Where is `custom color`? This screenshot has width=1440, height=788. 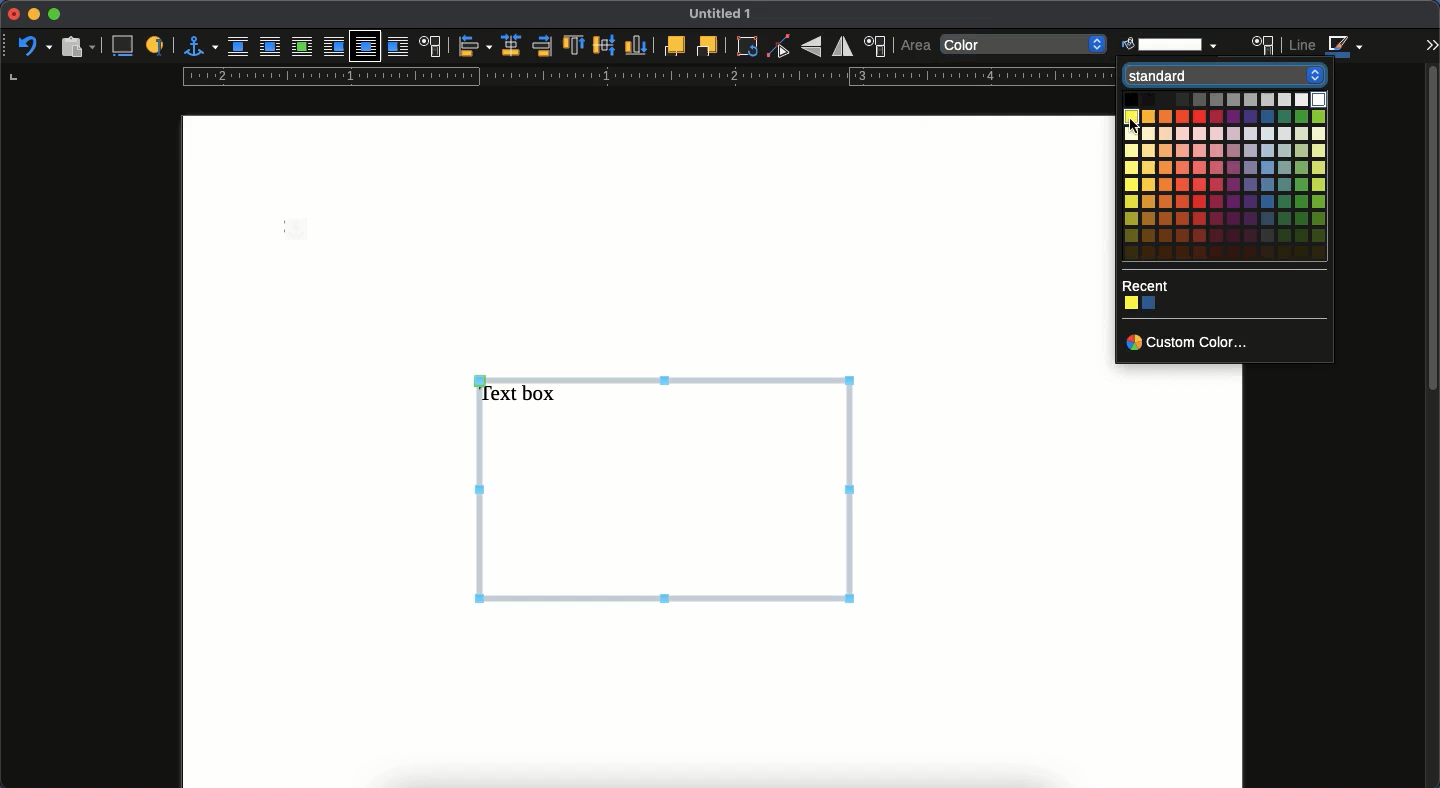 custom color is located at coordinates (1188, 344).